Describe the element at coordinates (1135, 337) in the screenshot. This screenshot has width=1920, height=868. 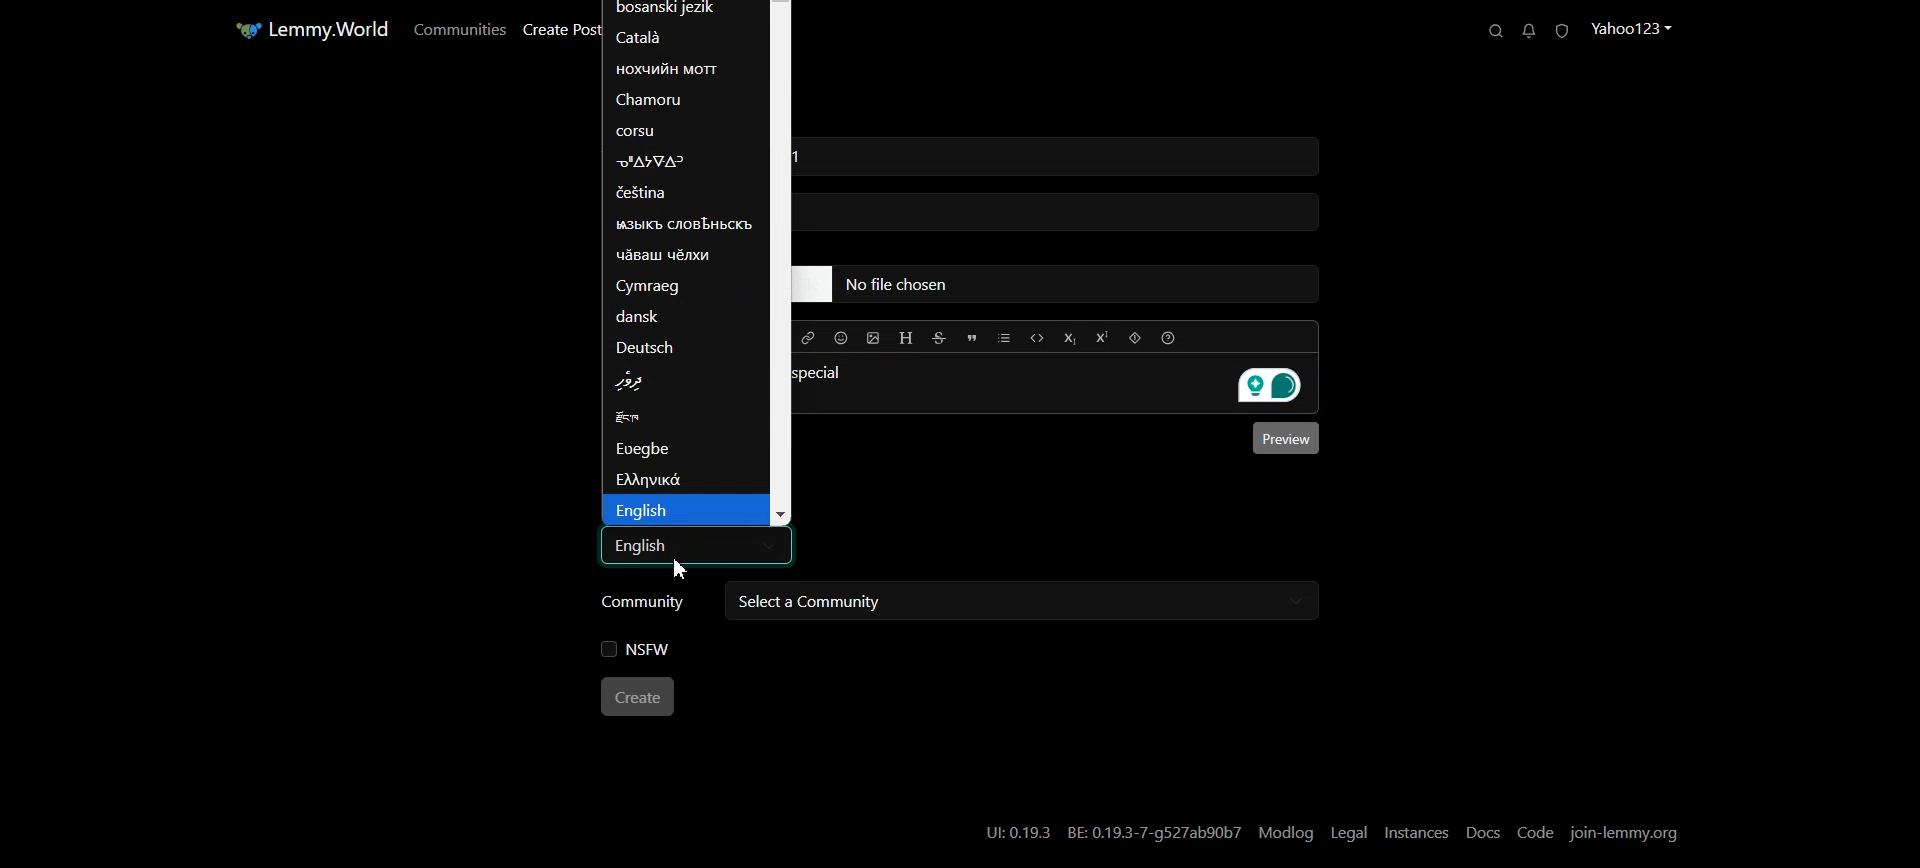
I see `Spoiler` at that location.